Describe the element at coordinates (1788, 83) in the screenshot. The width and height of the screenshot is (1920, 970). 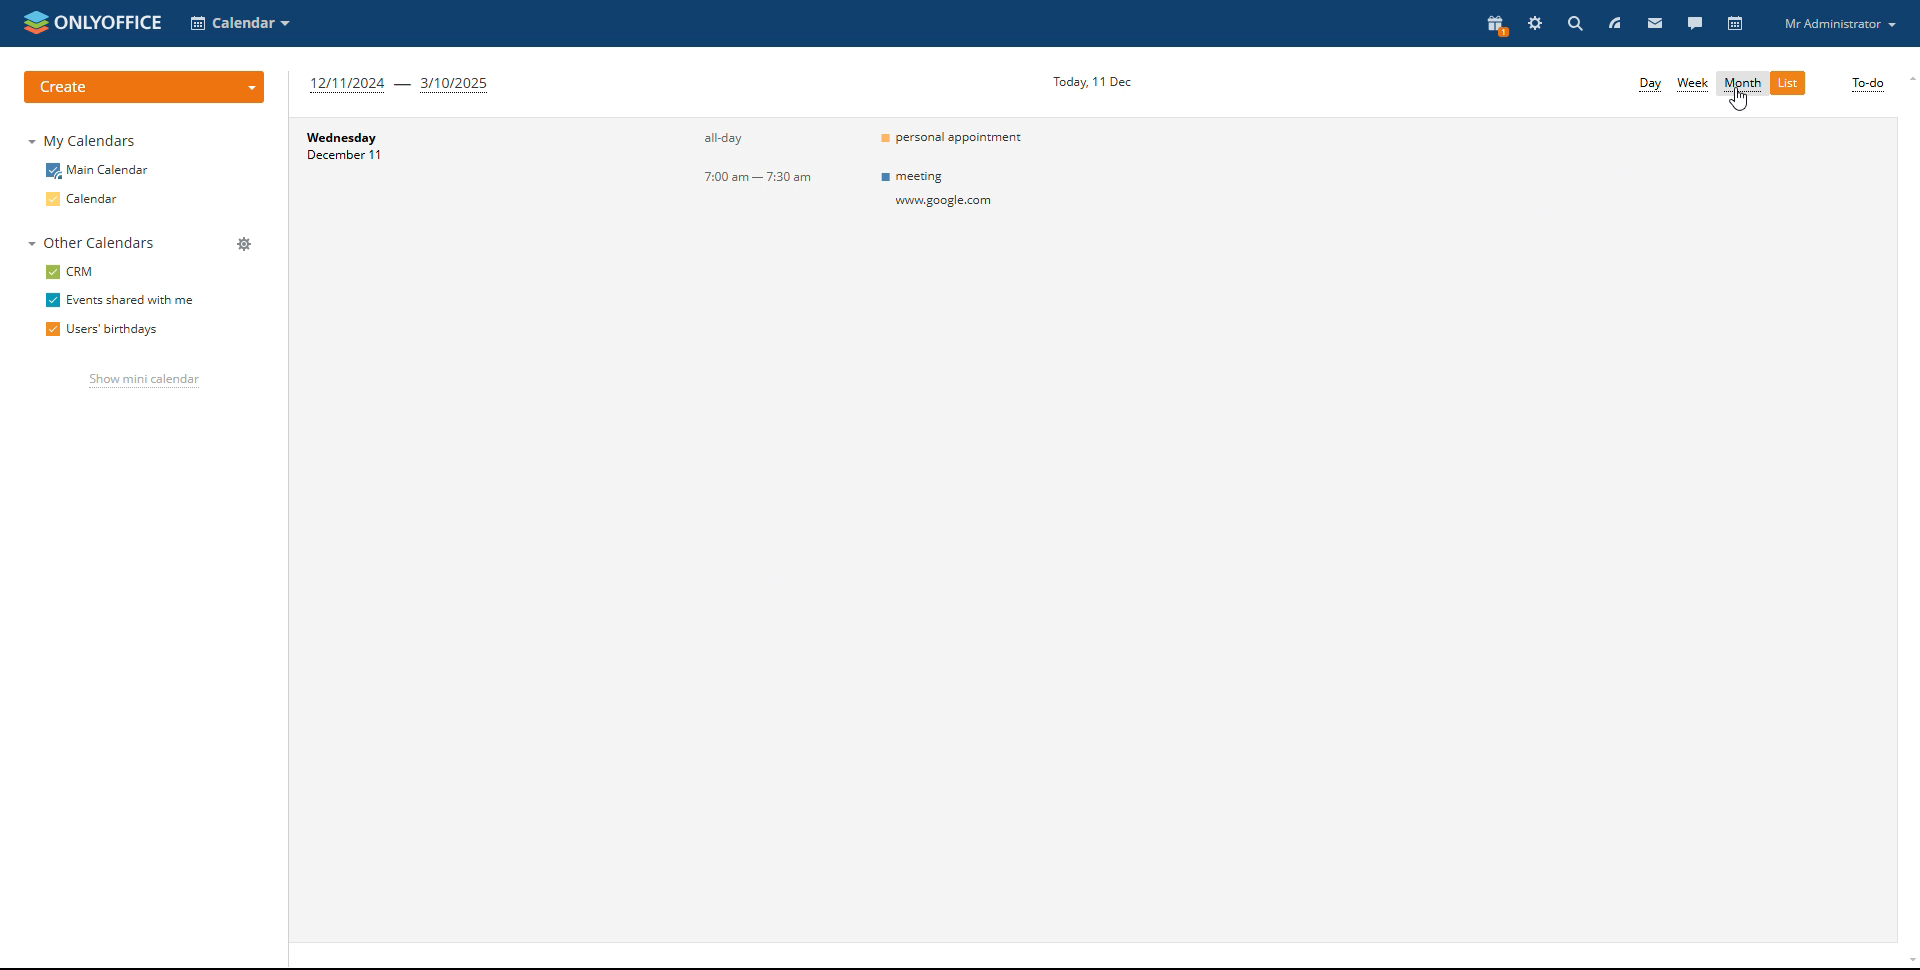
I see `list view` at that location.